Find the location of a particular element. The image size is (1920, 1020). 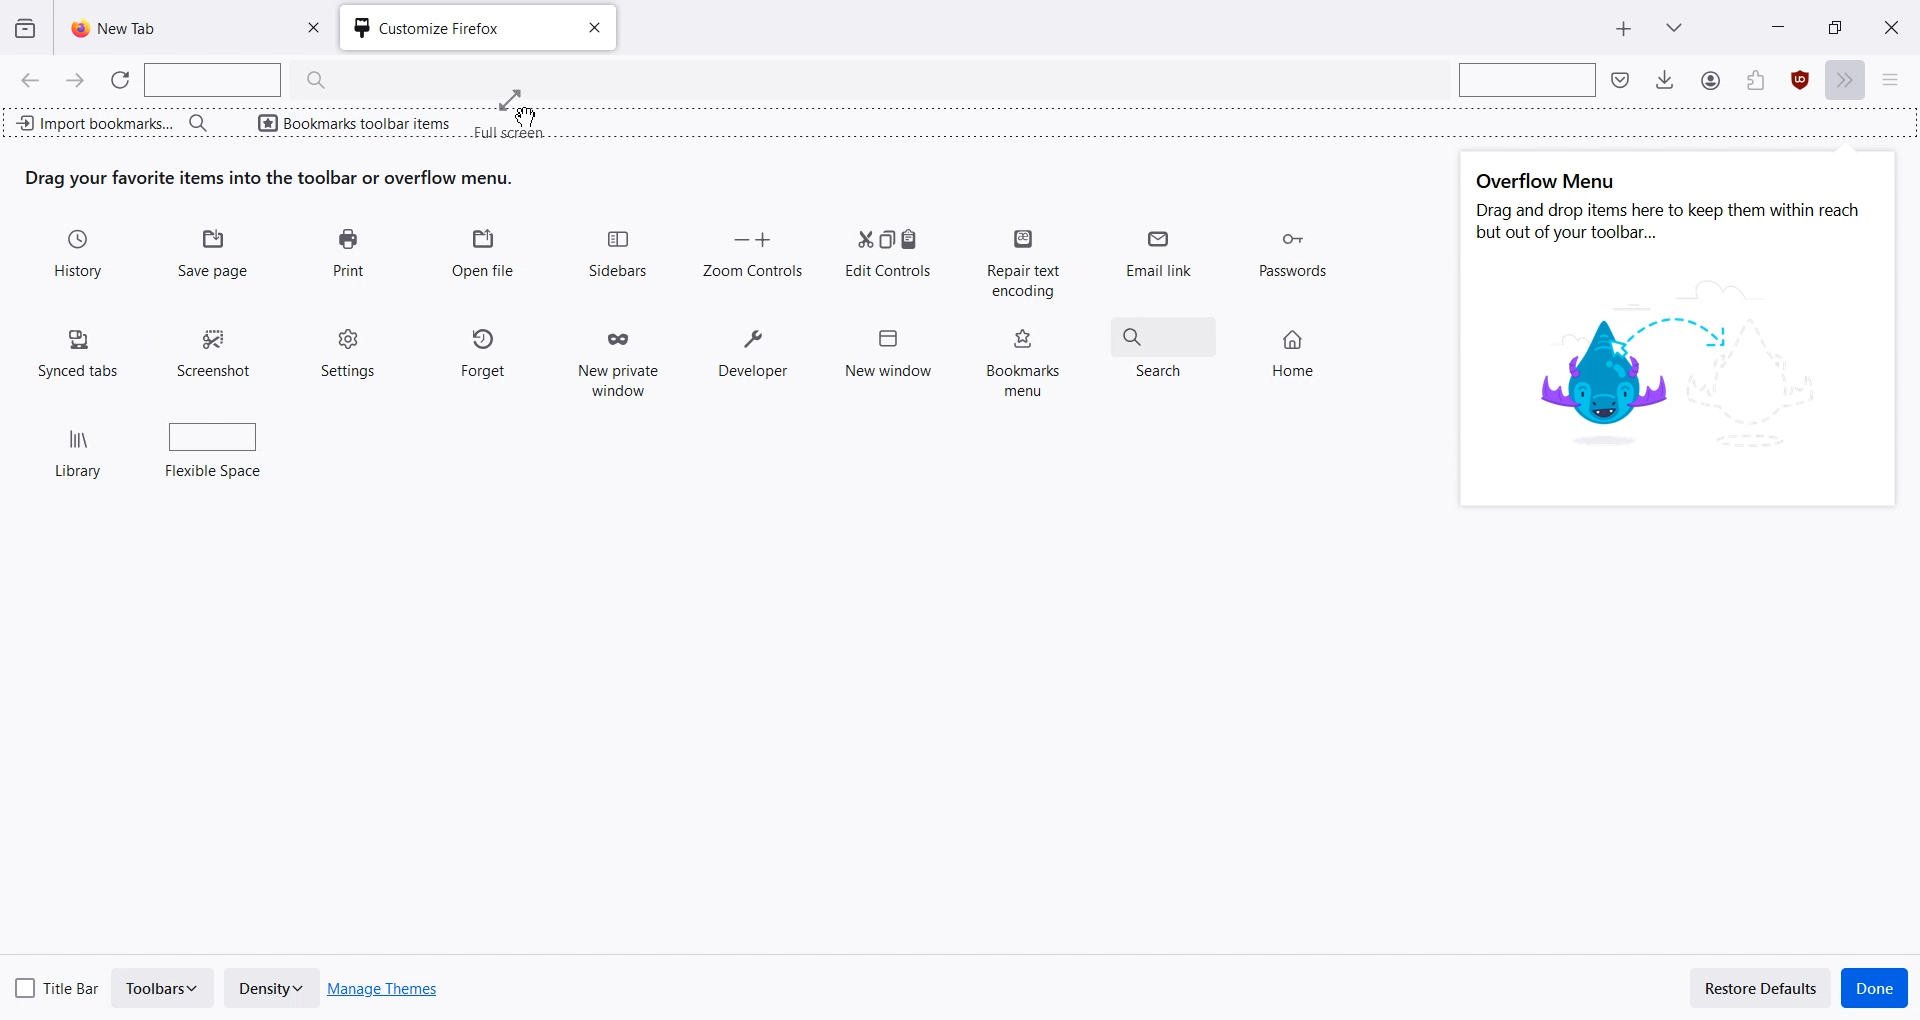

Account is located at coordinates (1755, 81).